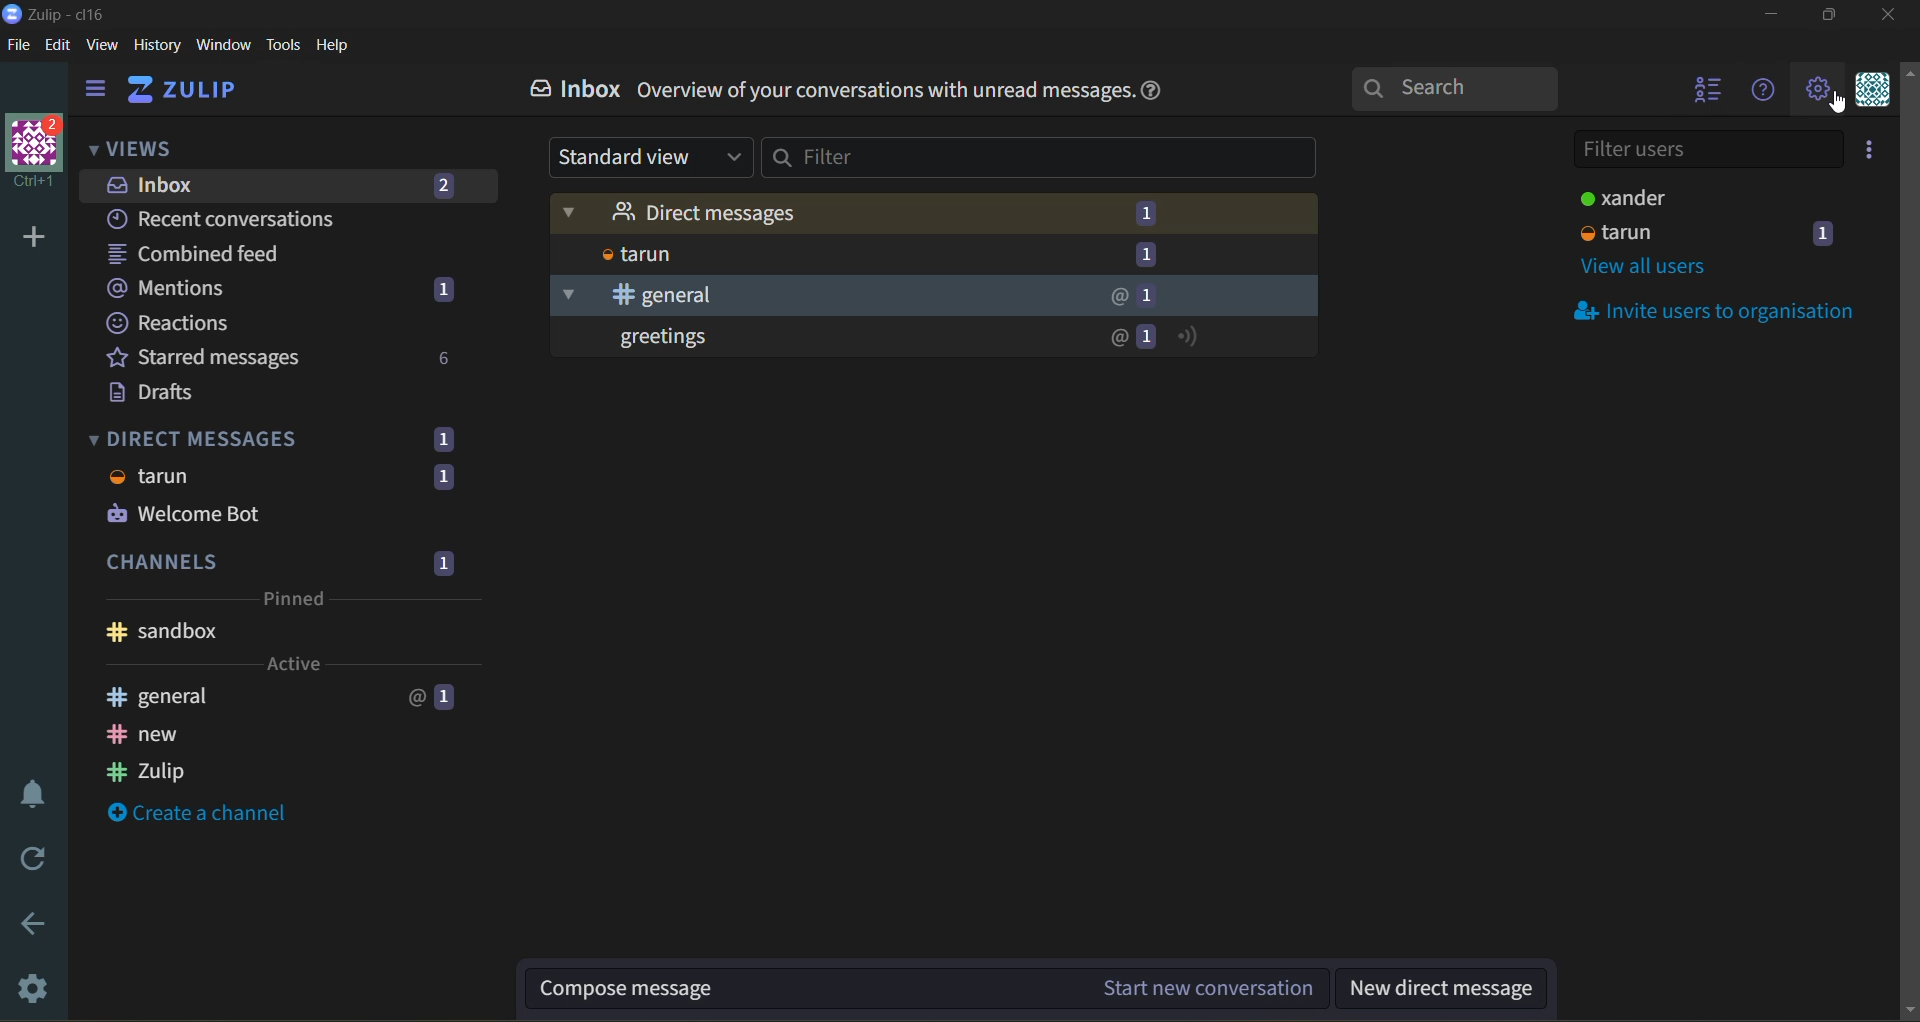 The height and width of the screenshot is (1022, 1920). What do you see at coordinates (292, 358) in the screenshot?
I see `starred messages` at bounding box center [292, 358].